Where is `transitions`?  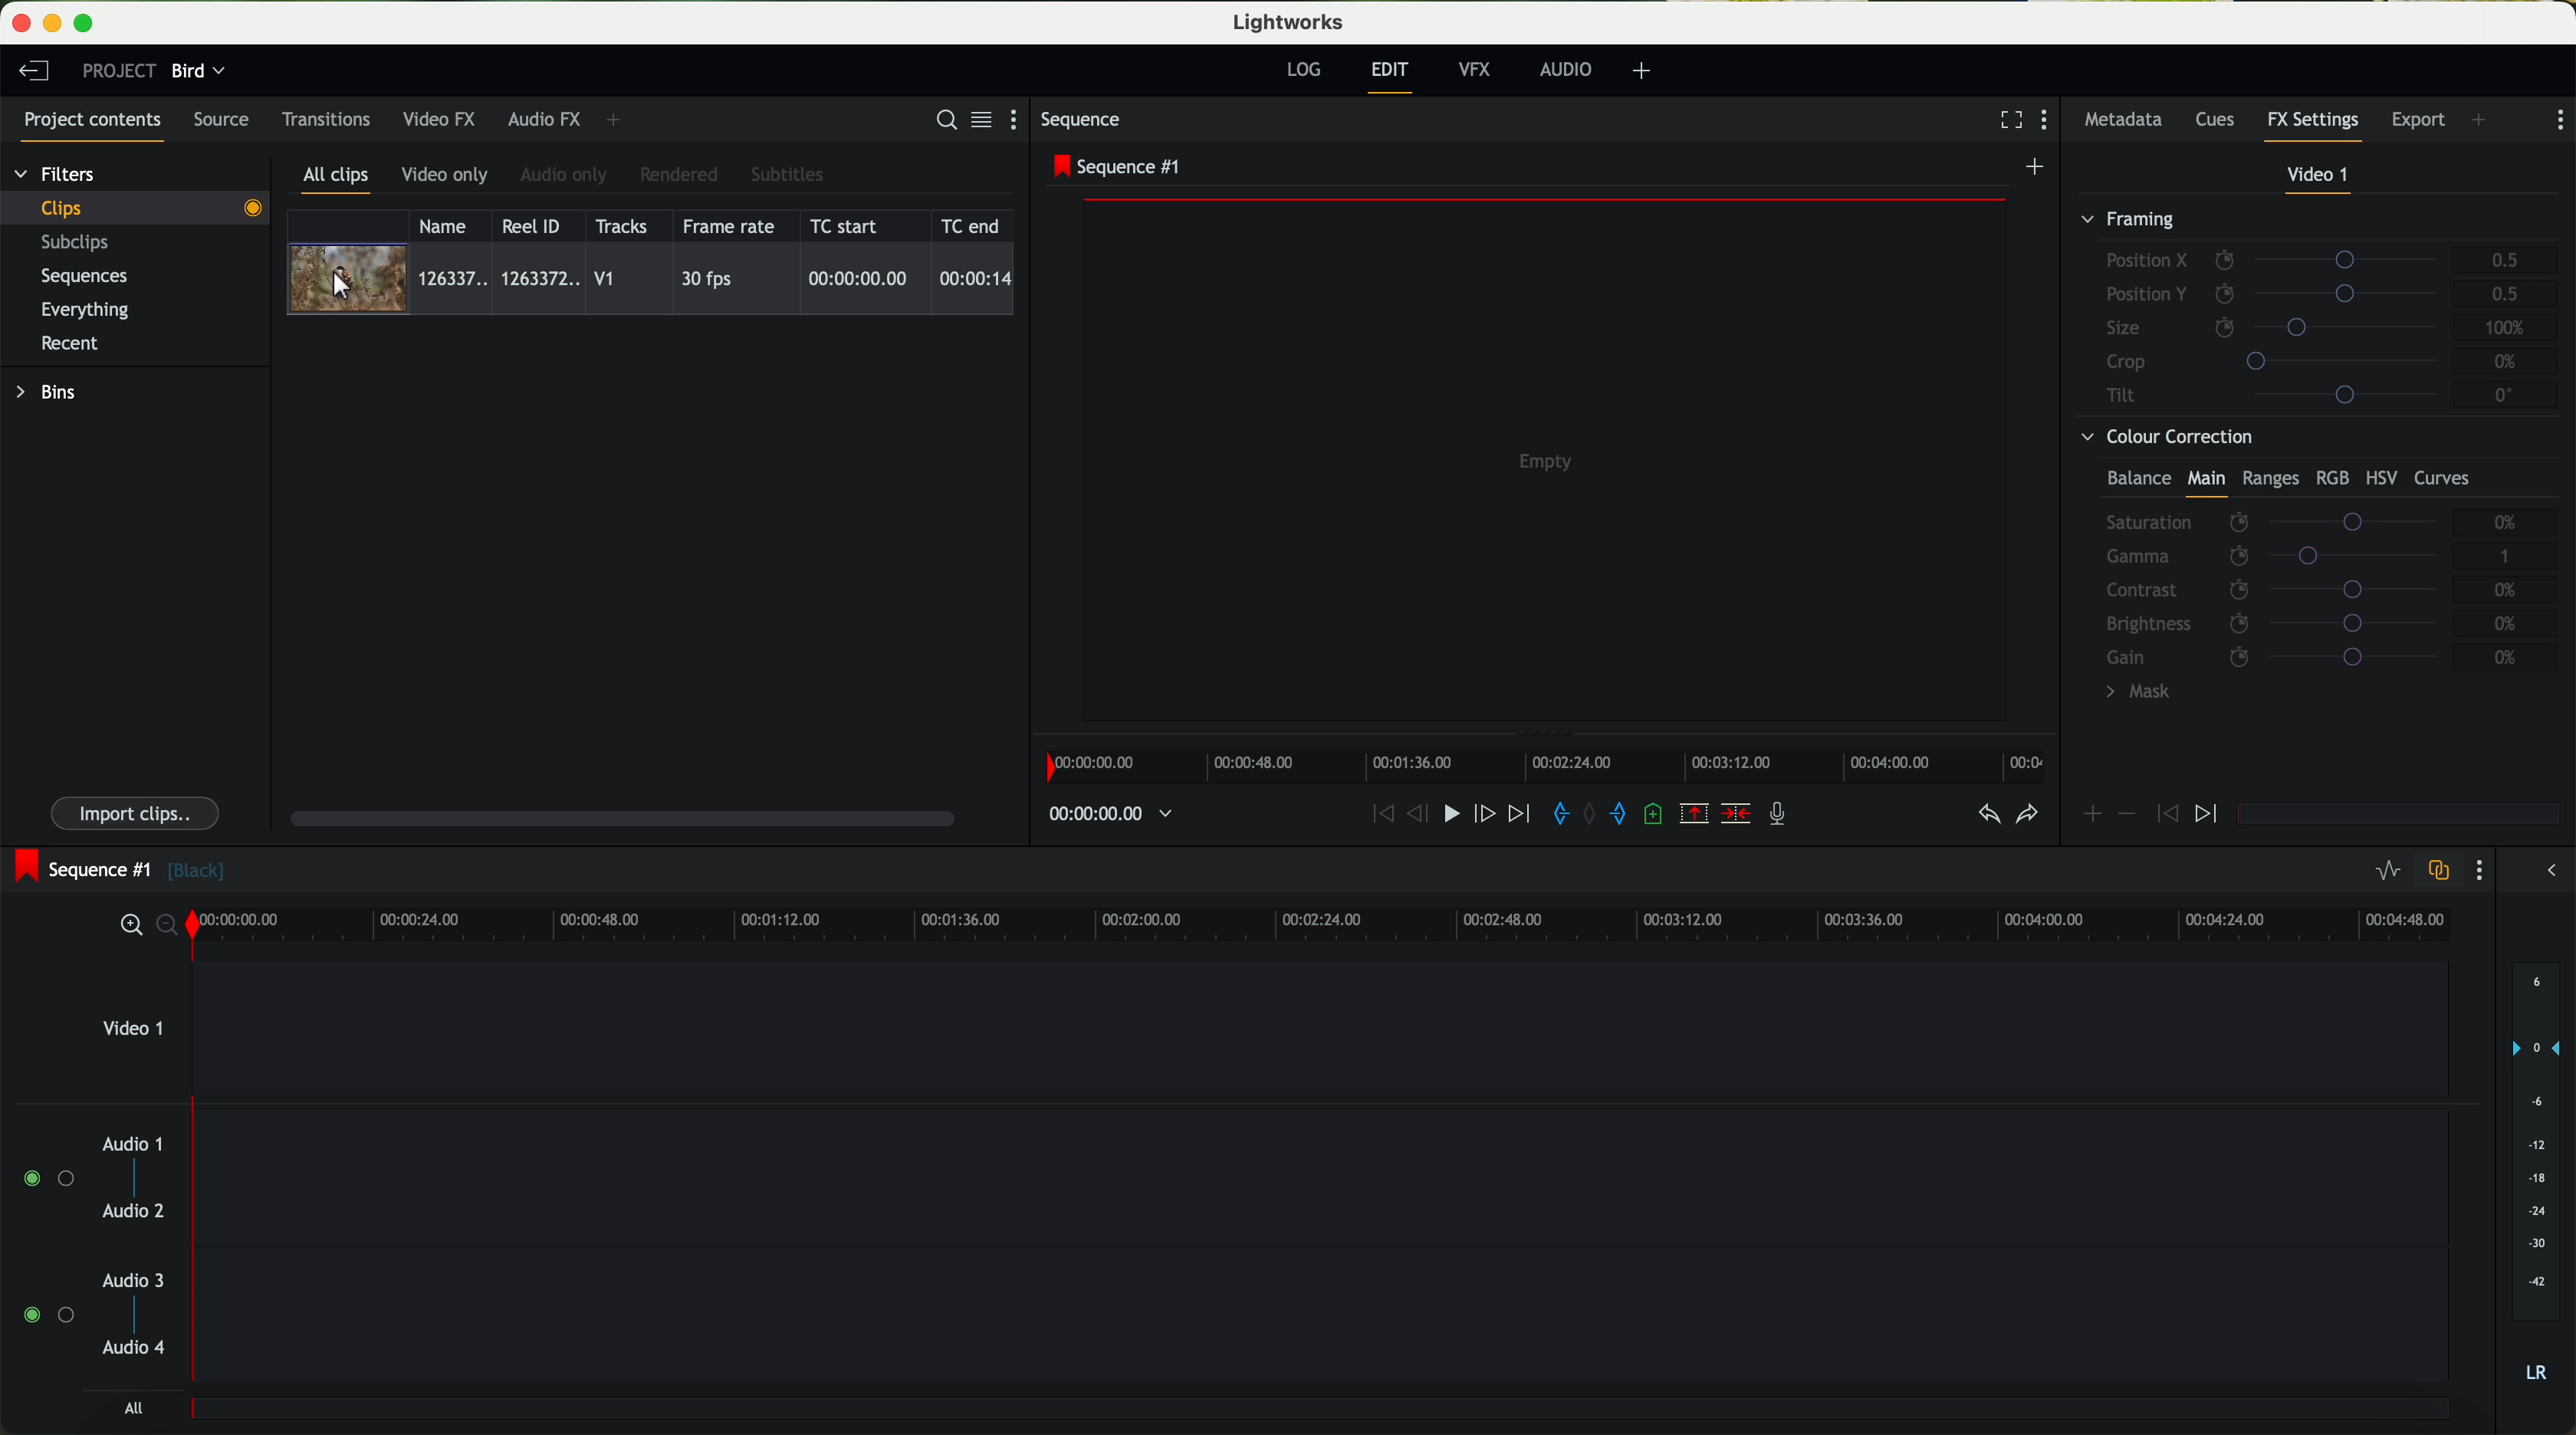
transitions is located at coordinates (325, 119).